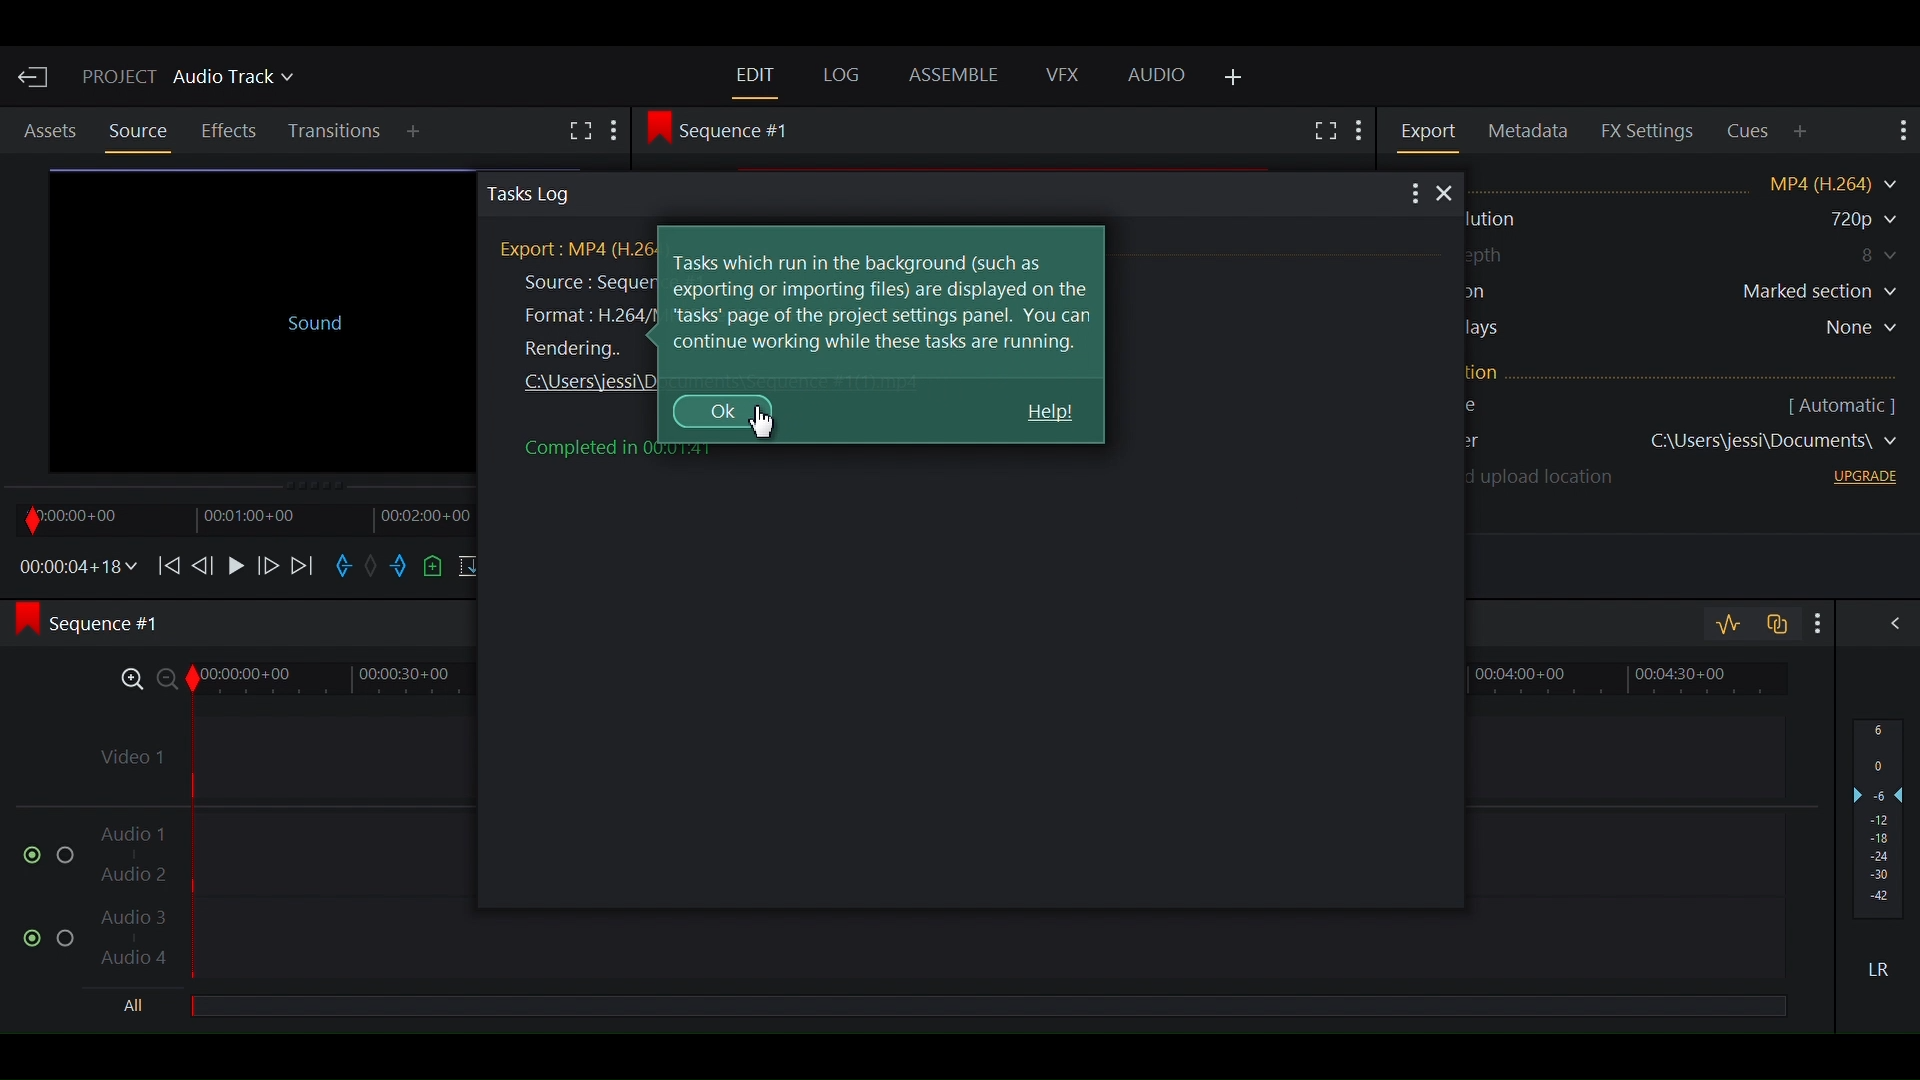 This screenshot has height=1080, width=1920. I want to click on All, so click(987, 1008).